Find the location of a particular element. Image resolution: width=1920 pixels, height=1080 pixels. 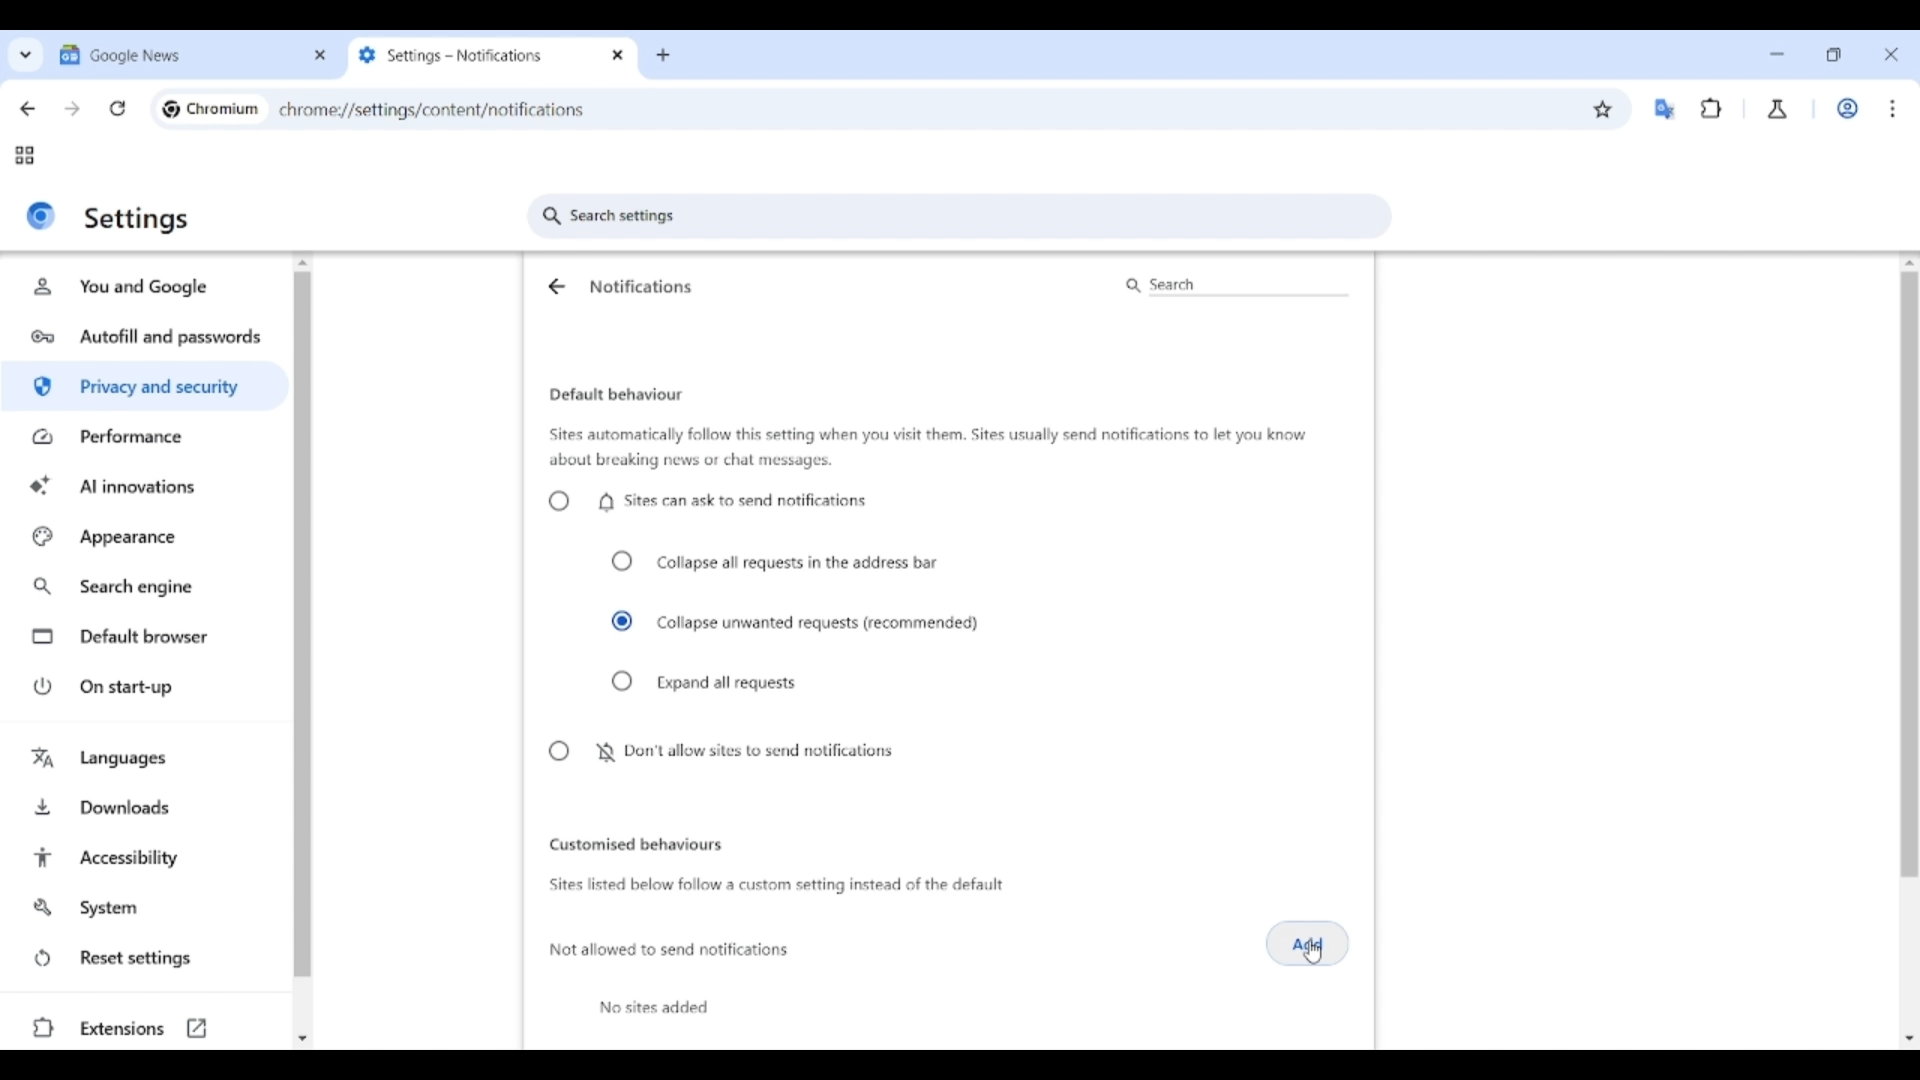

Cursor clicking on Add is located at coordinates (1313, 953).